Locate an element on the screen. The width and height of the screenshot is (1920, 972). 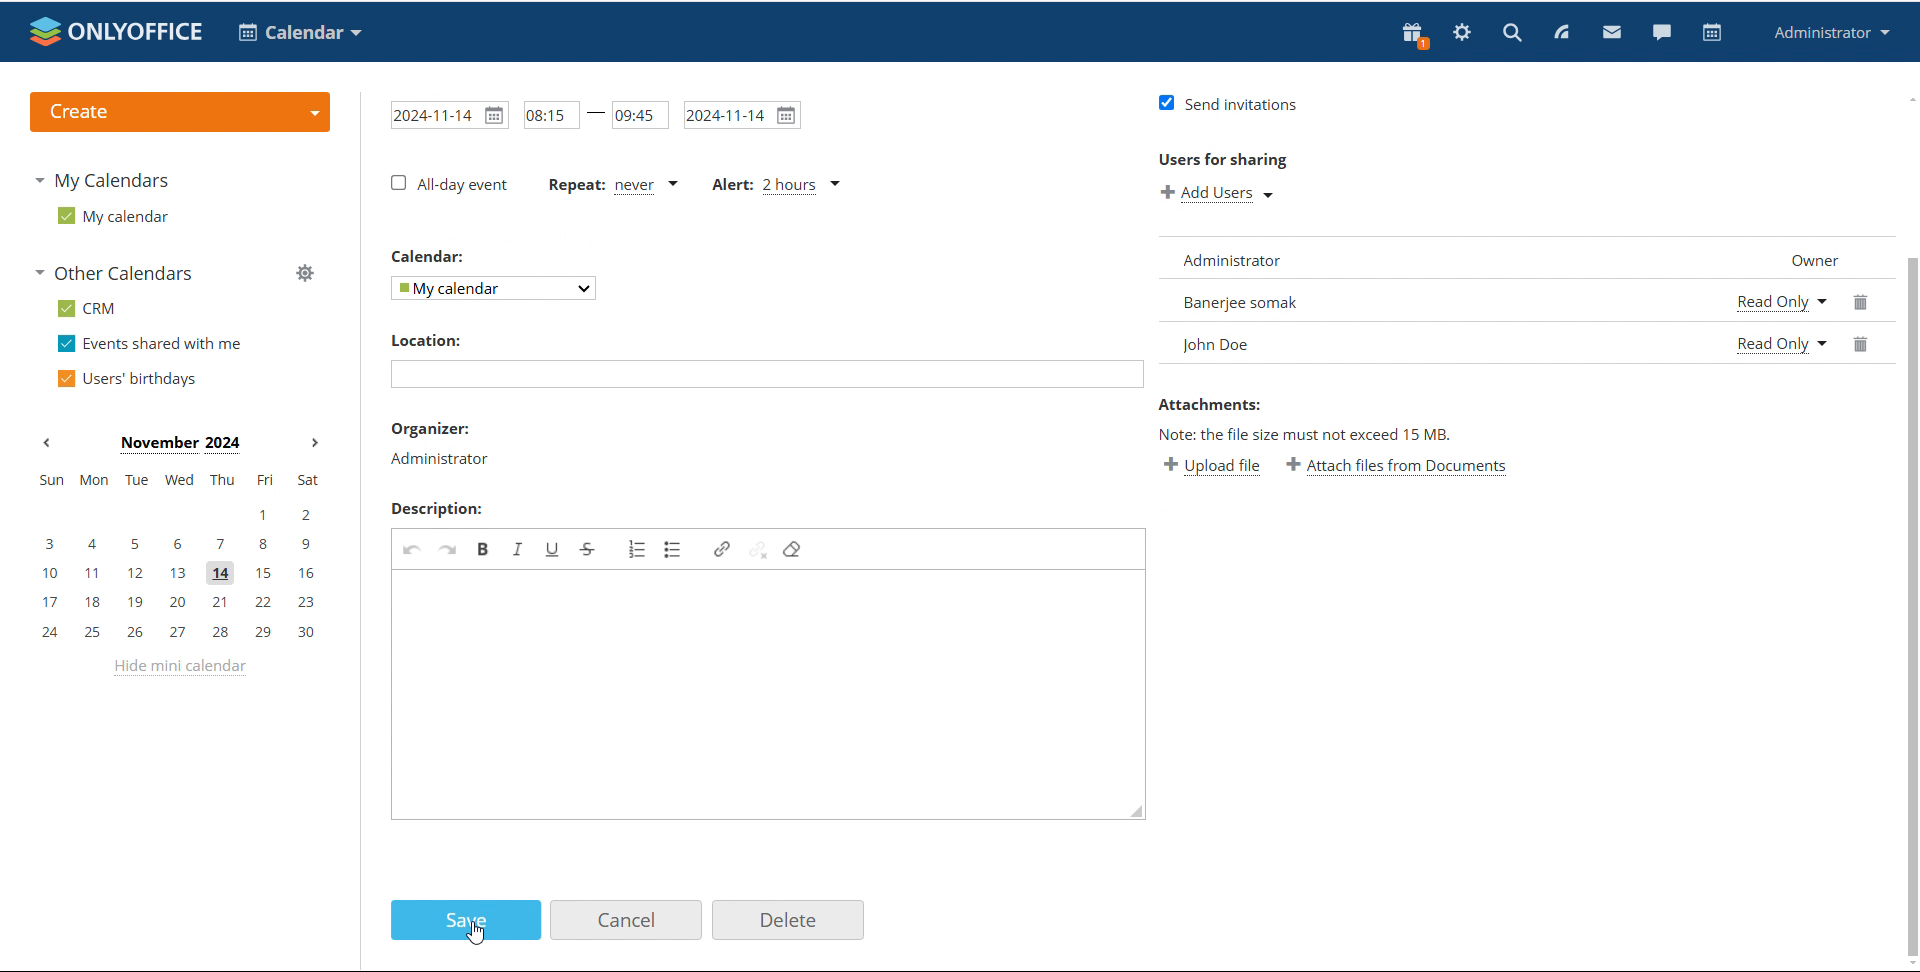
Vertical scroll bar is located at coordinates (1912, 605).